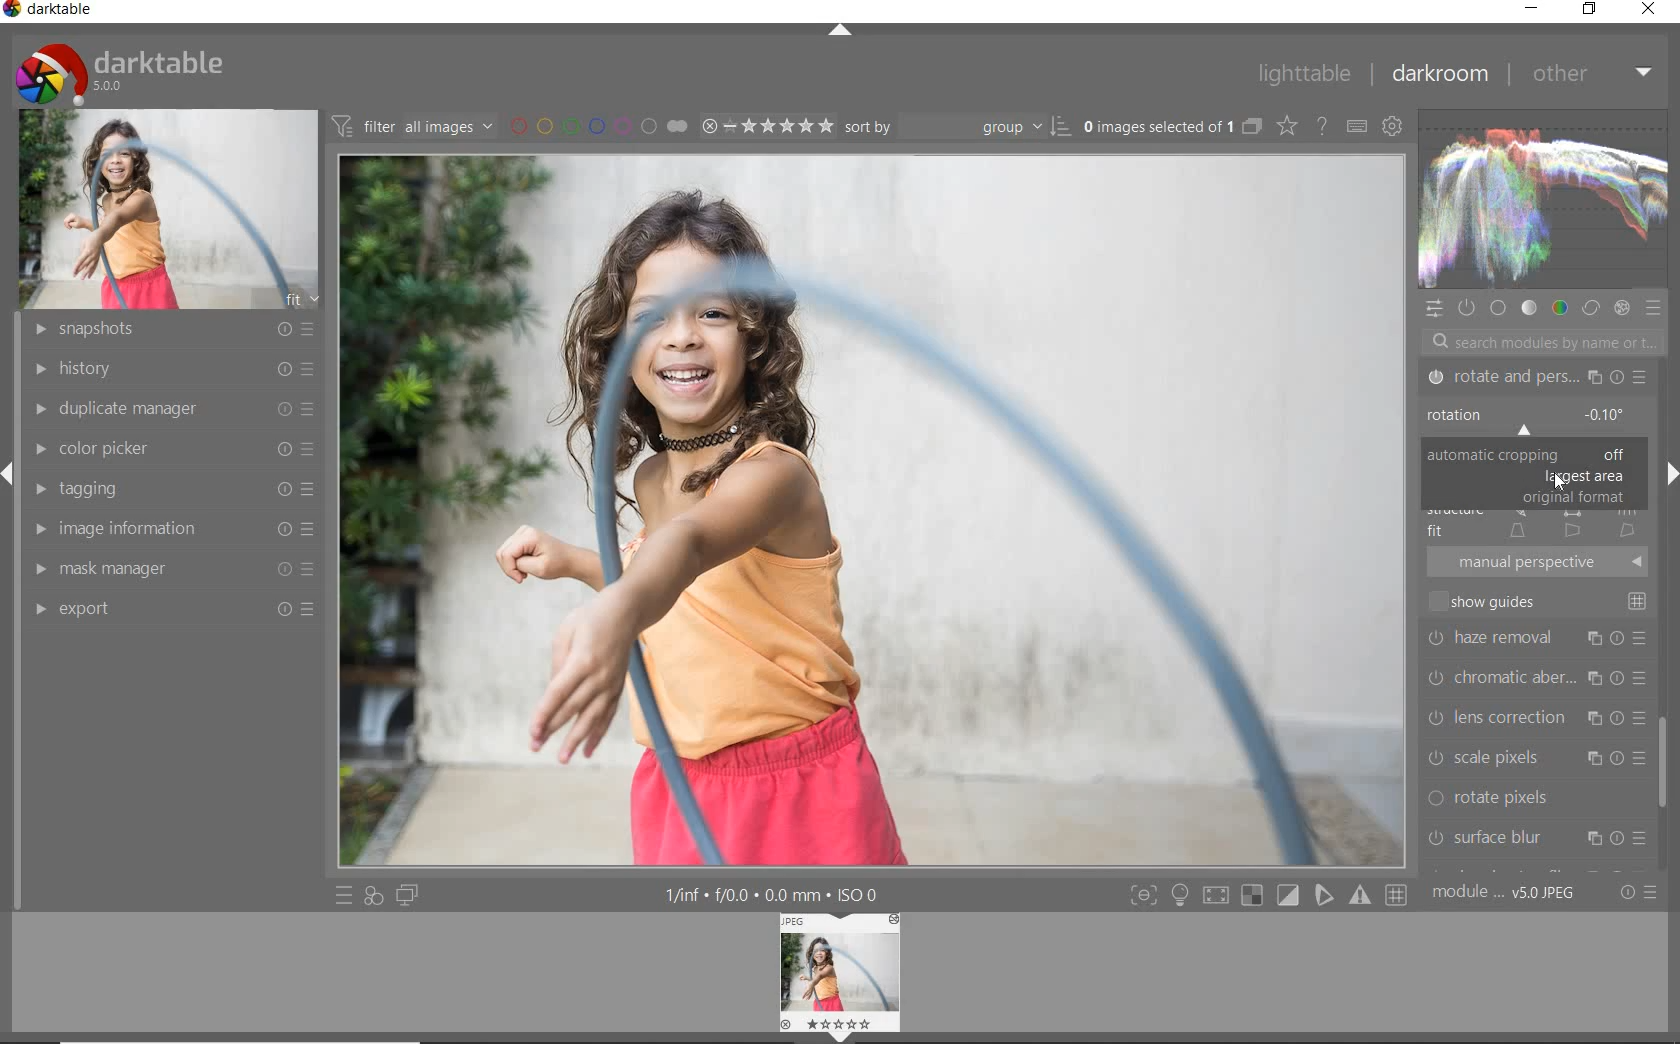 Image resolution: width=1680 pixels, height=1044 pixels. I want to click on display a second darkroom image window, so click(406, 896).